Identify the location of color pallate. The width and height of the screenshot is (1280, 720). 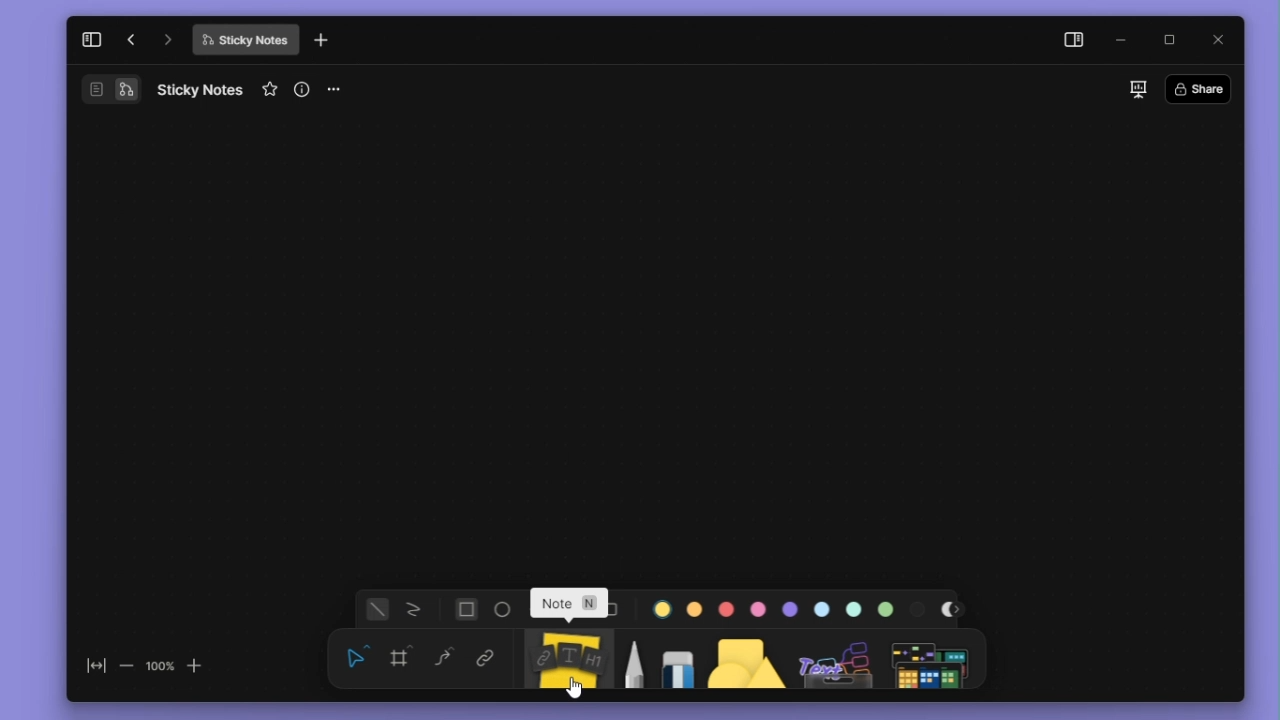
(886, 611).